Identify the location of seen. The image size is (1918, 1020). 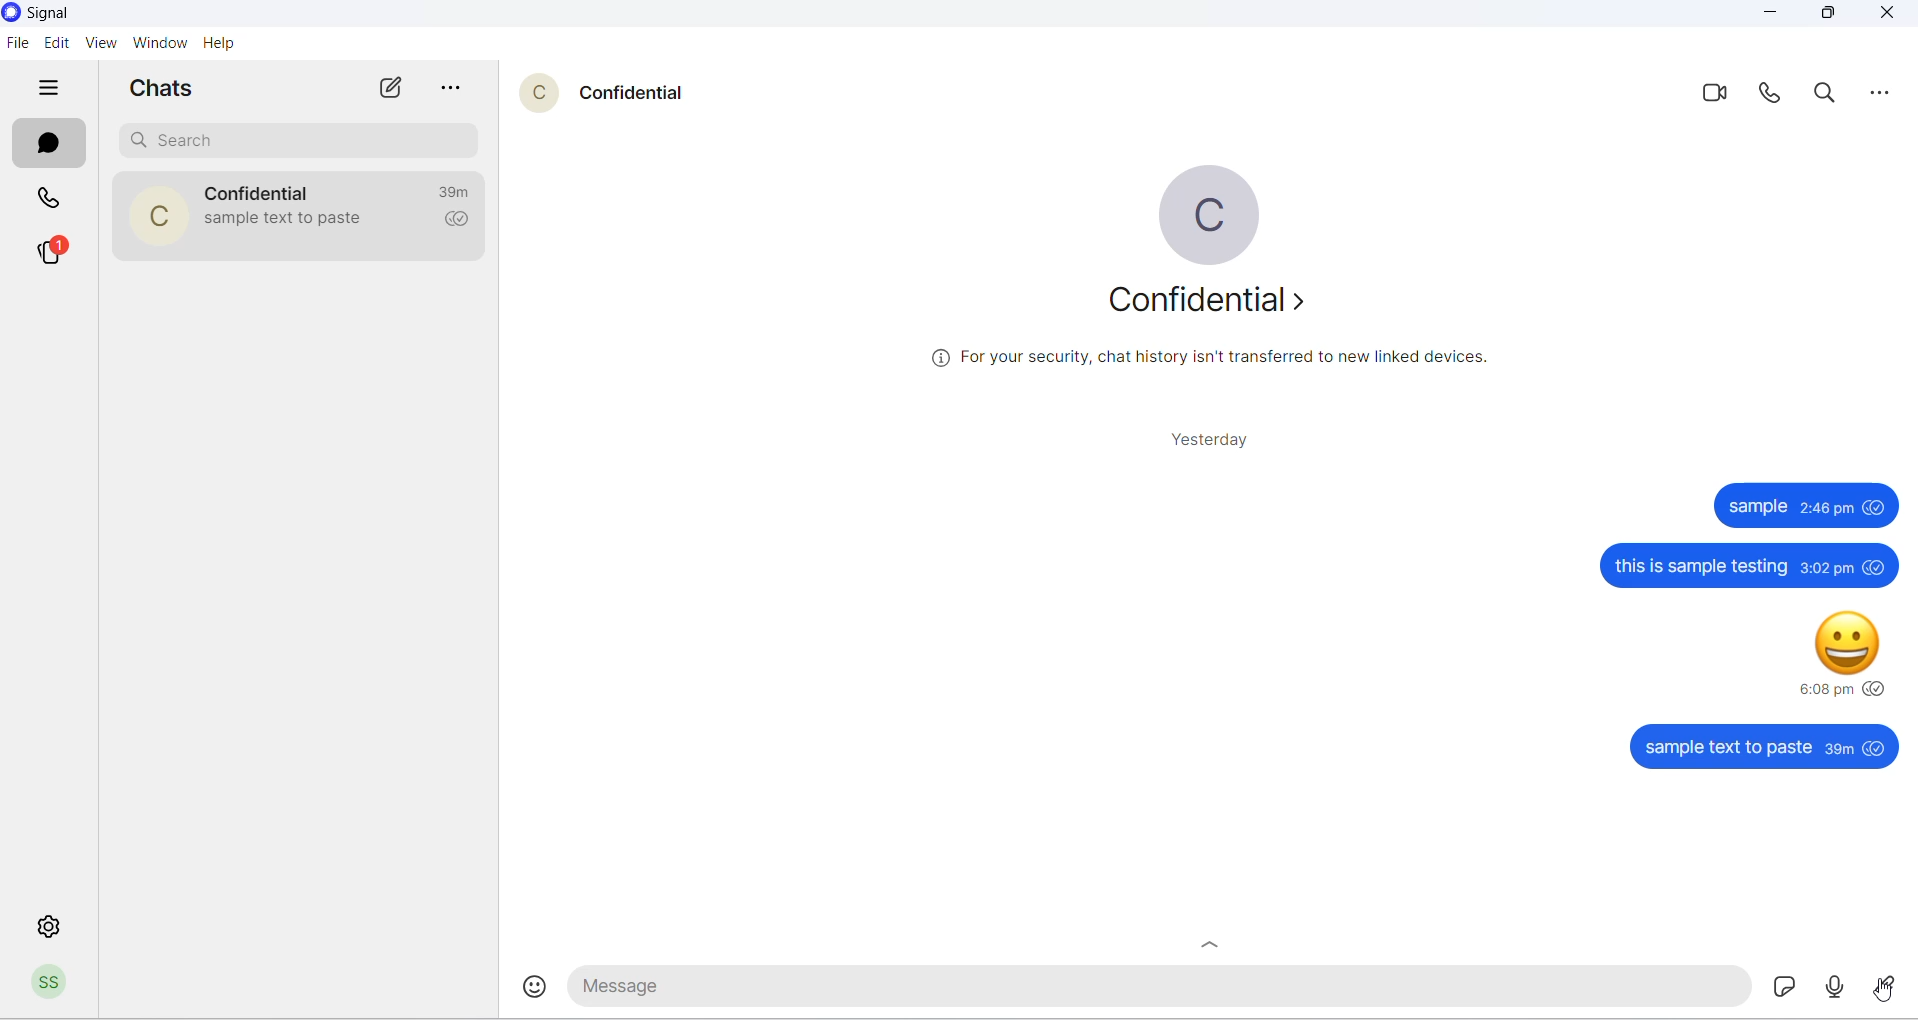
(1876, 747).